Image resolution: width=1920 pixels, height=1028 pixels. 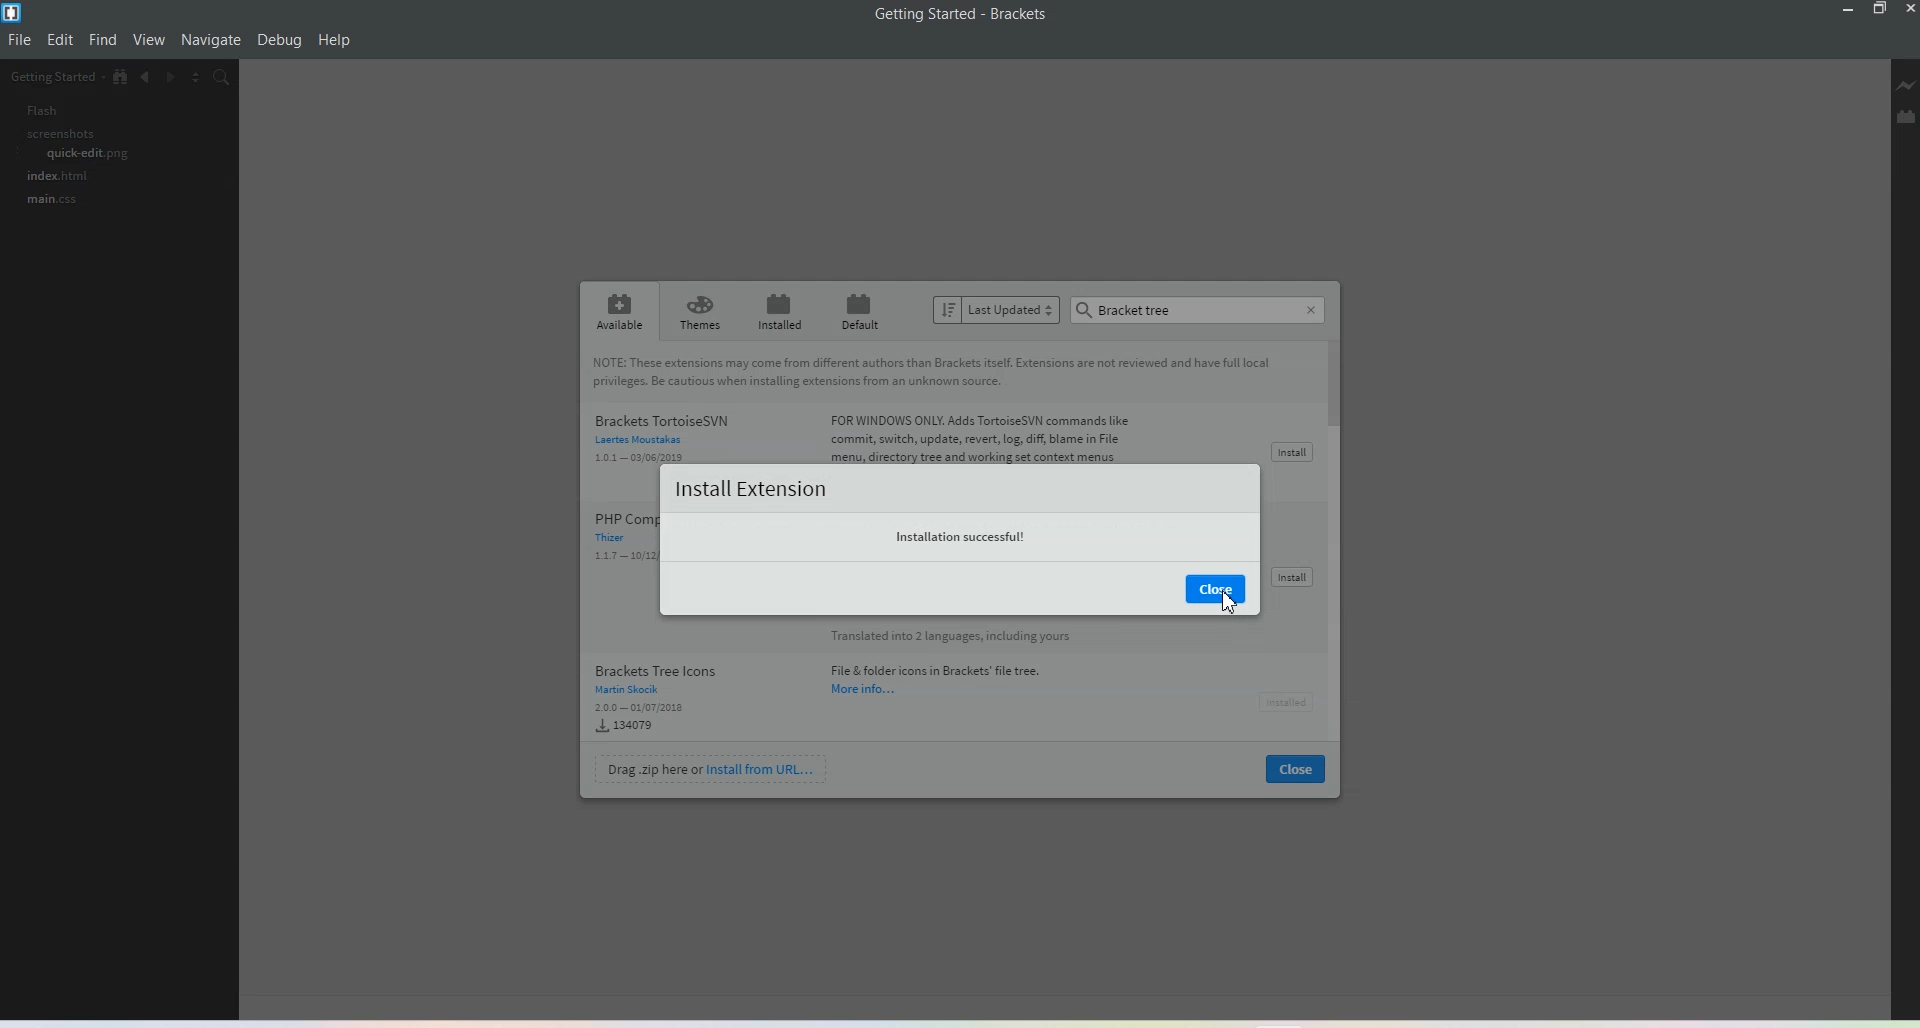 I want to click on PHP Completion , so click(x=619, y=547).